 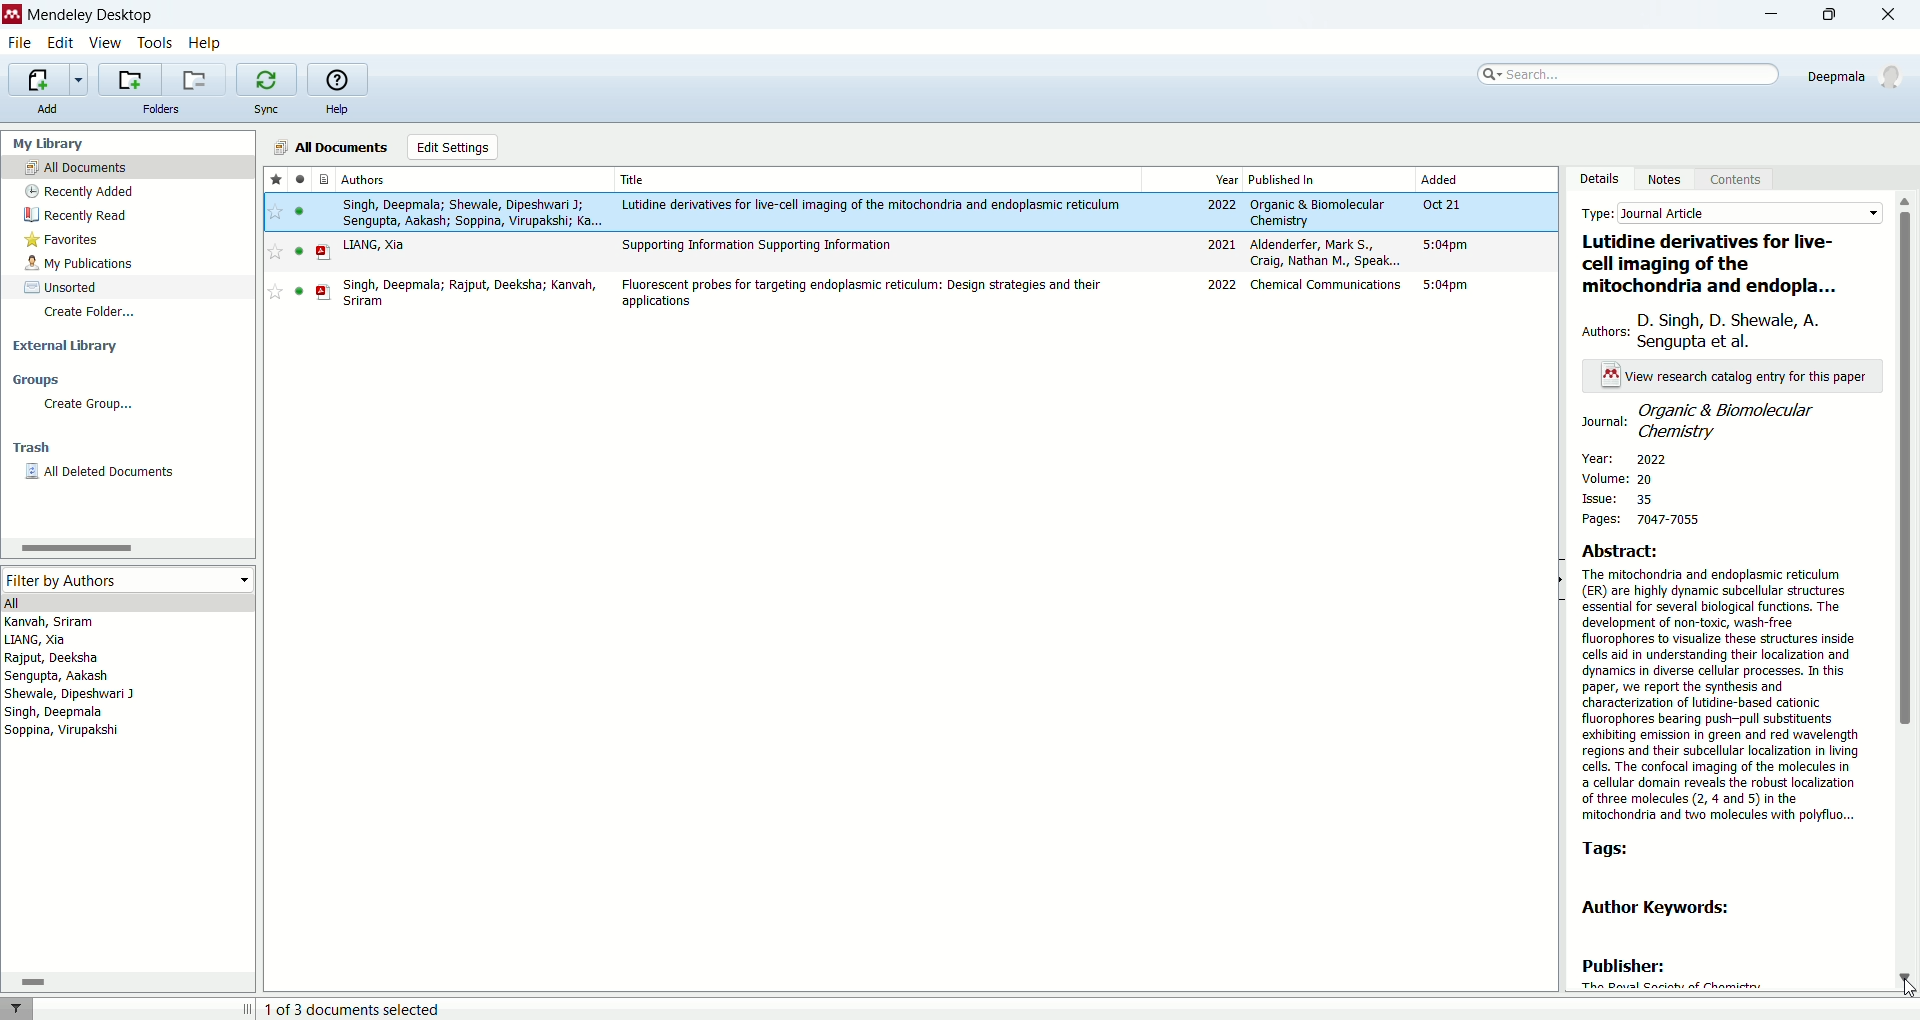 I want to click on PDF, so click(x=324, y=292).